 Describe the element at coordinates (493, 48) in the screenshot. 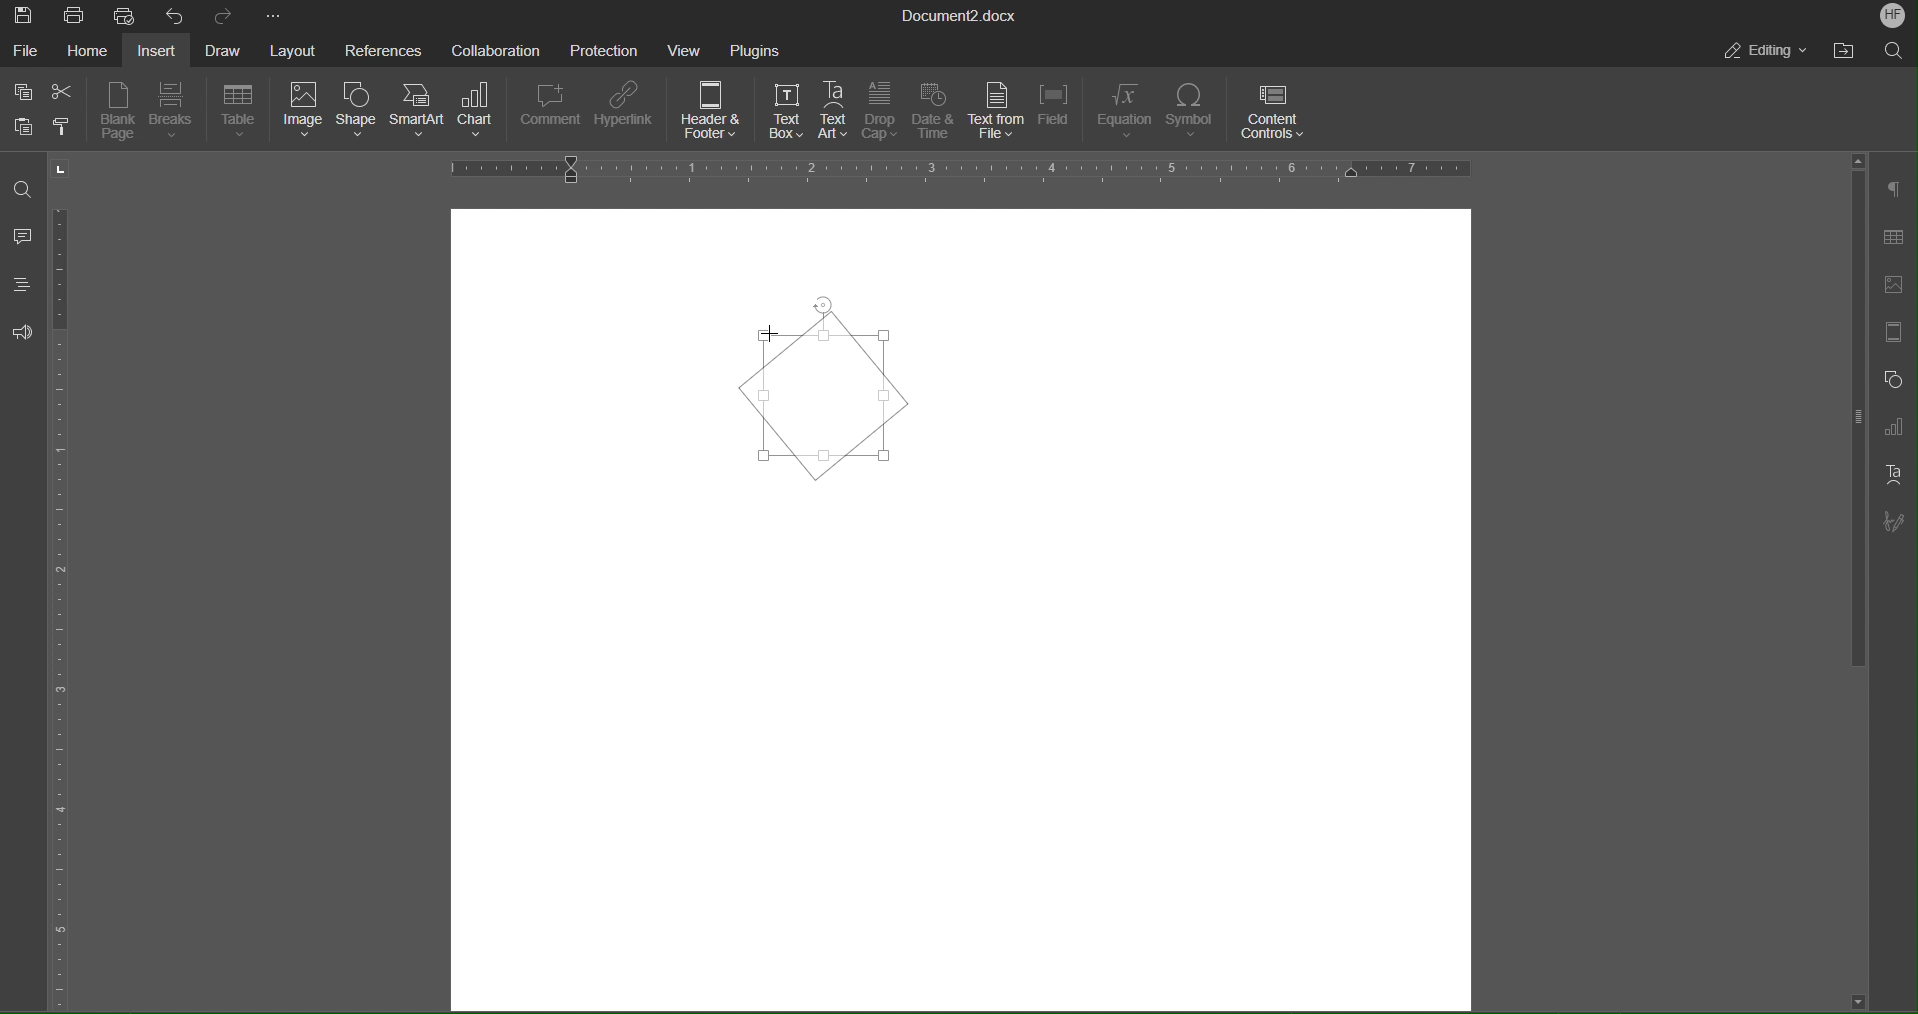

I see `Collaboration` at that location.